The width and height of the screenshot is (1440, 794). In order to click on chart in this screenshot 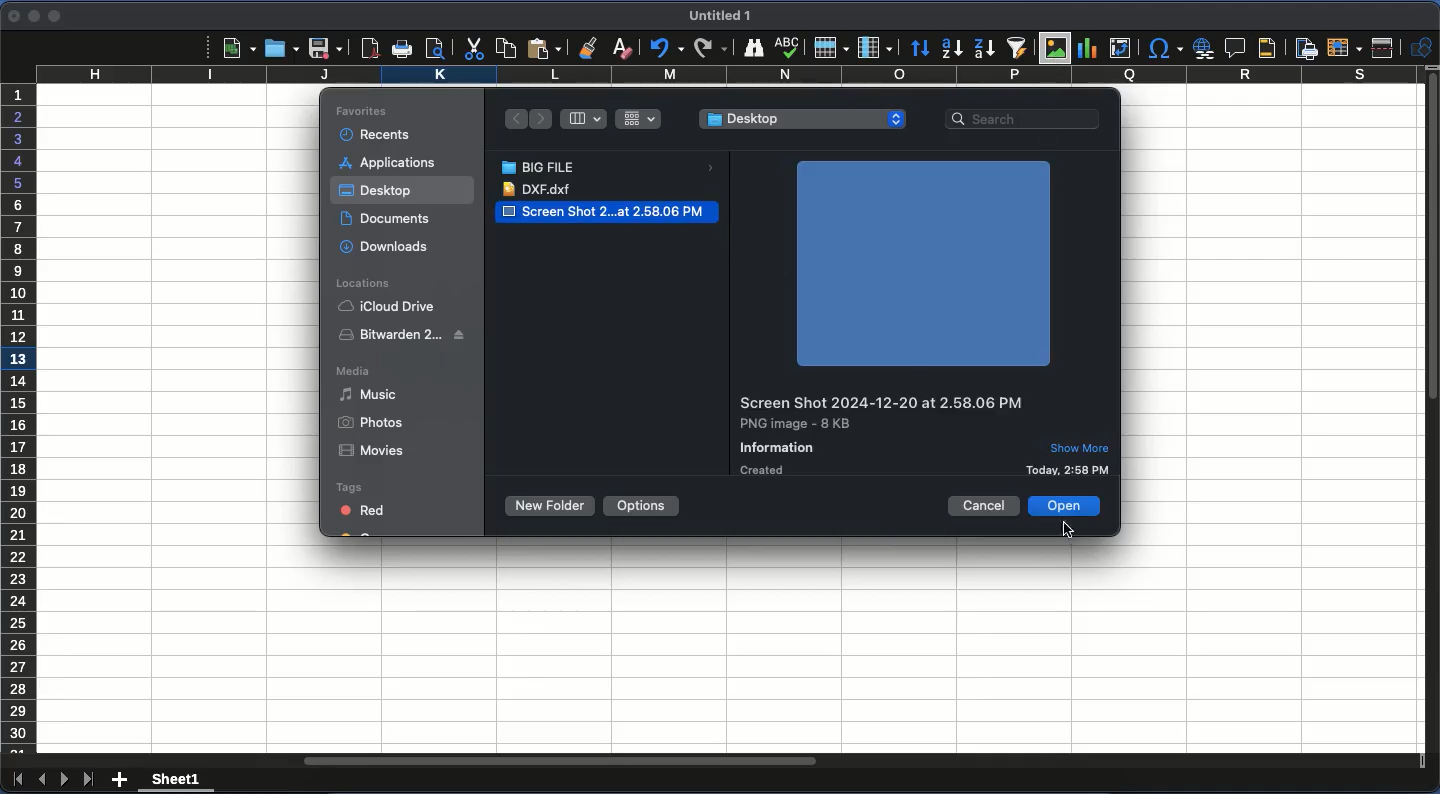, I will do `click(1088, 49)`.